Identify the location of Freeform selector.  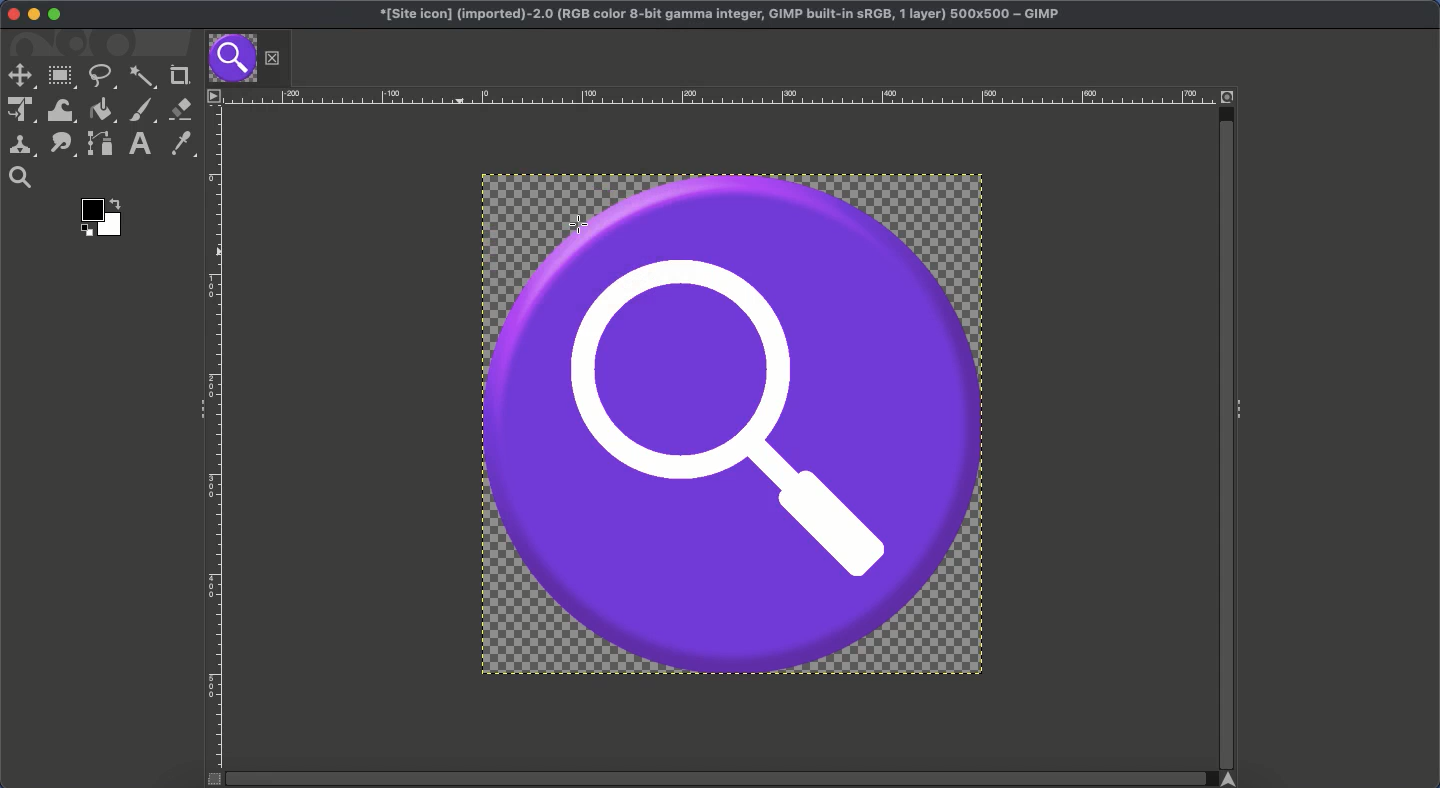
(102, 78).